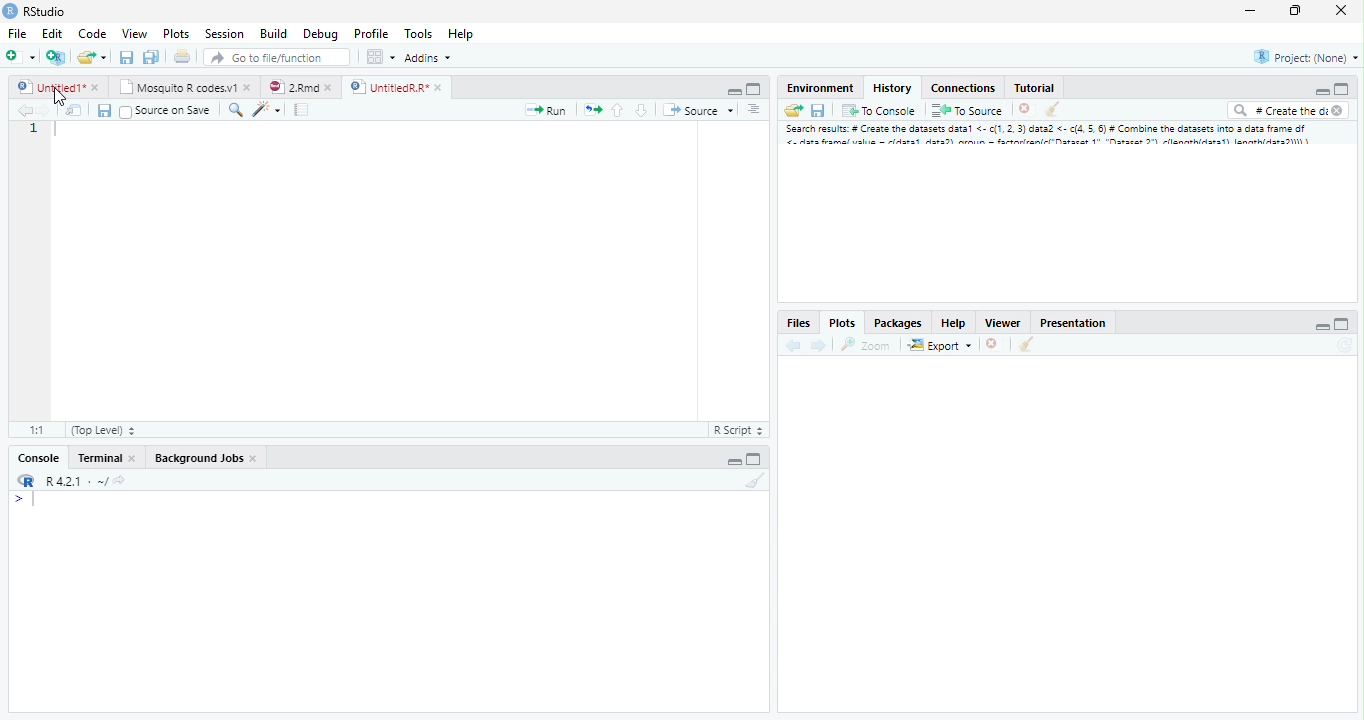  Describe the element at coordinates (41, 428) in the screenshot. I see `1:1` at that location.